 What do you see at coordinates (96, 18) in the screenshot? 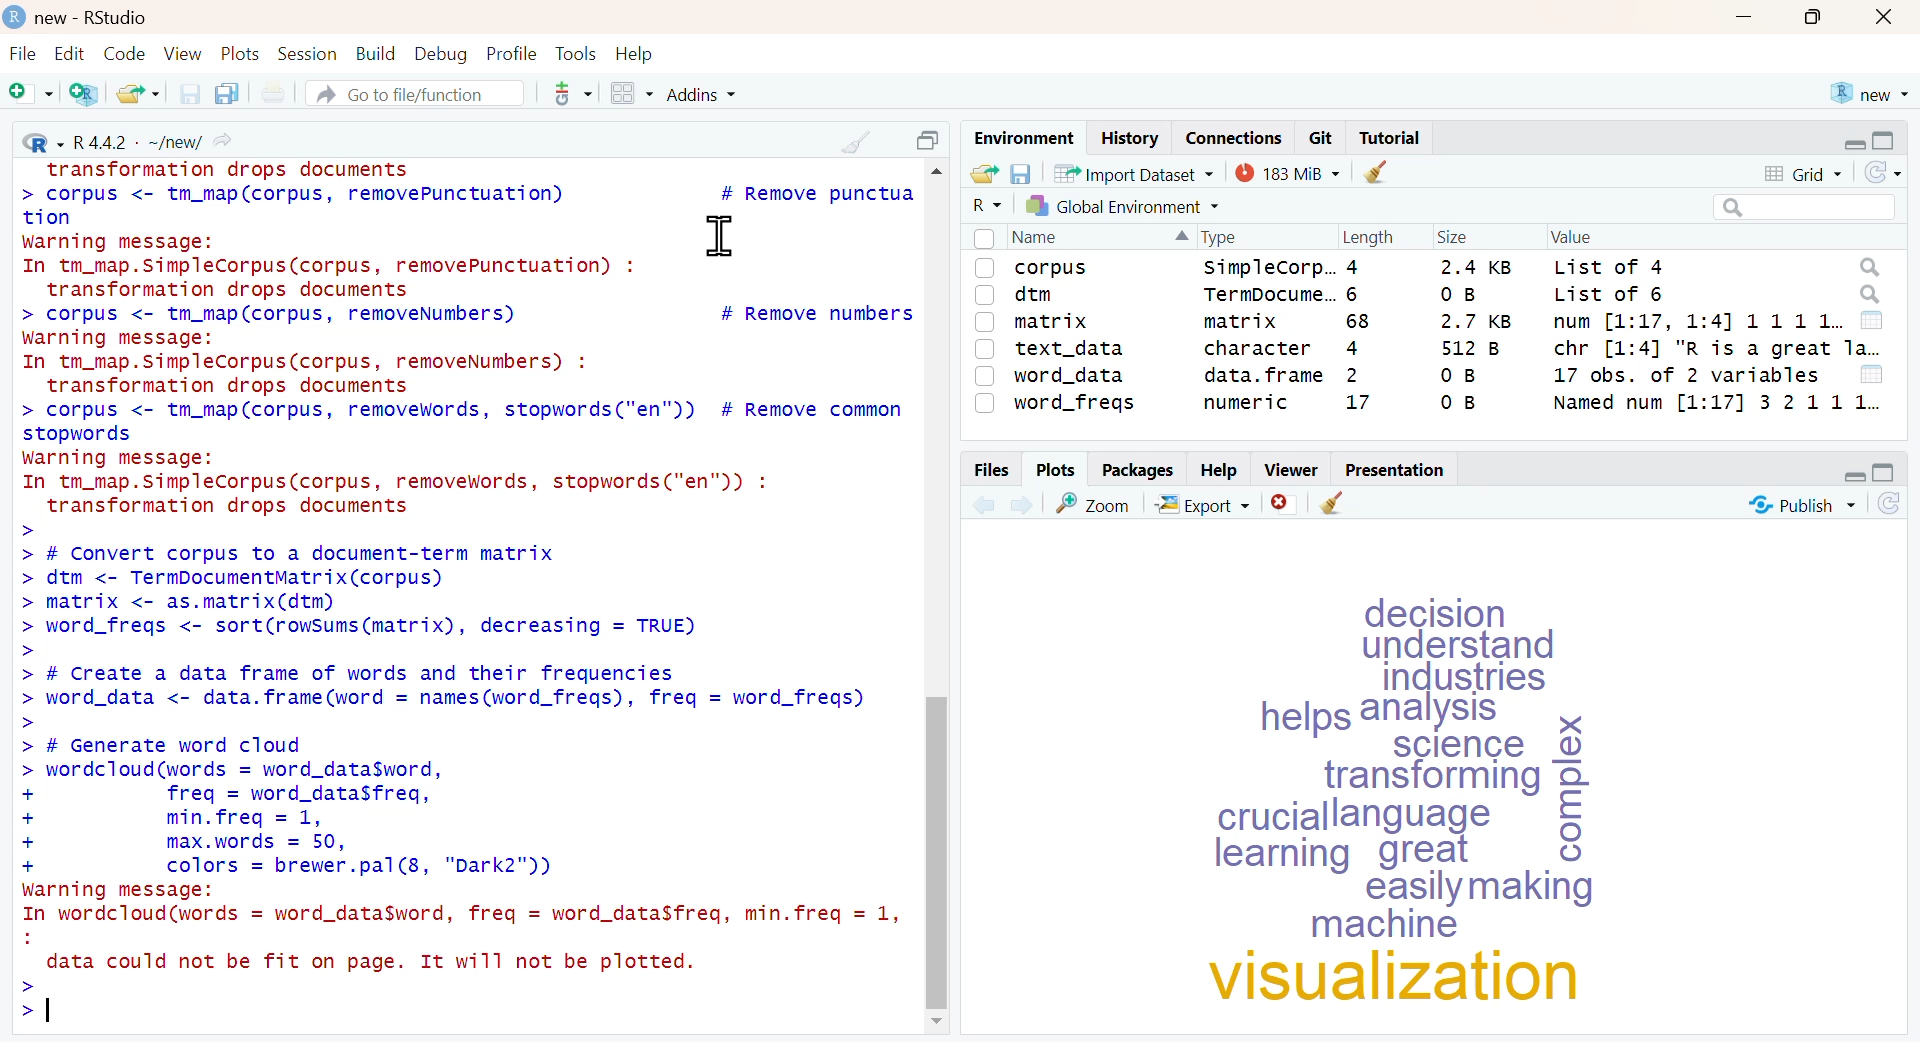
I see `new - RStudio` at bounding box center [96, 18].